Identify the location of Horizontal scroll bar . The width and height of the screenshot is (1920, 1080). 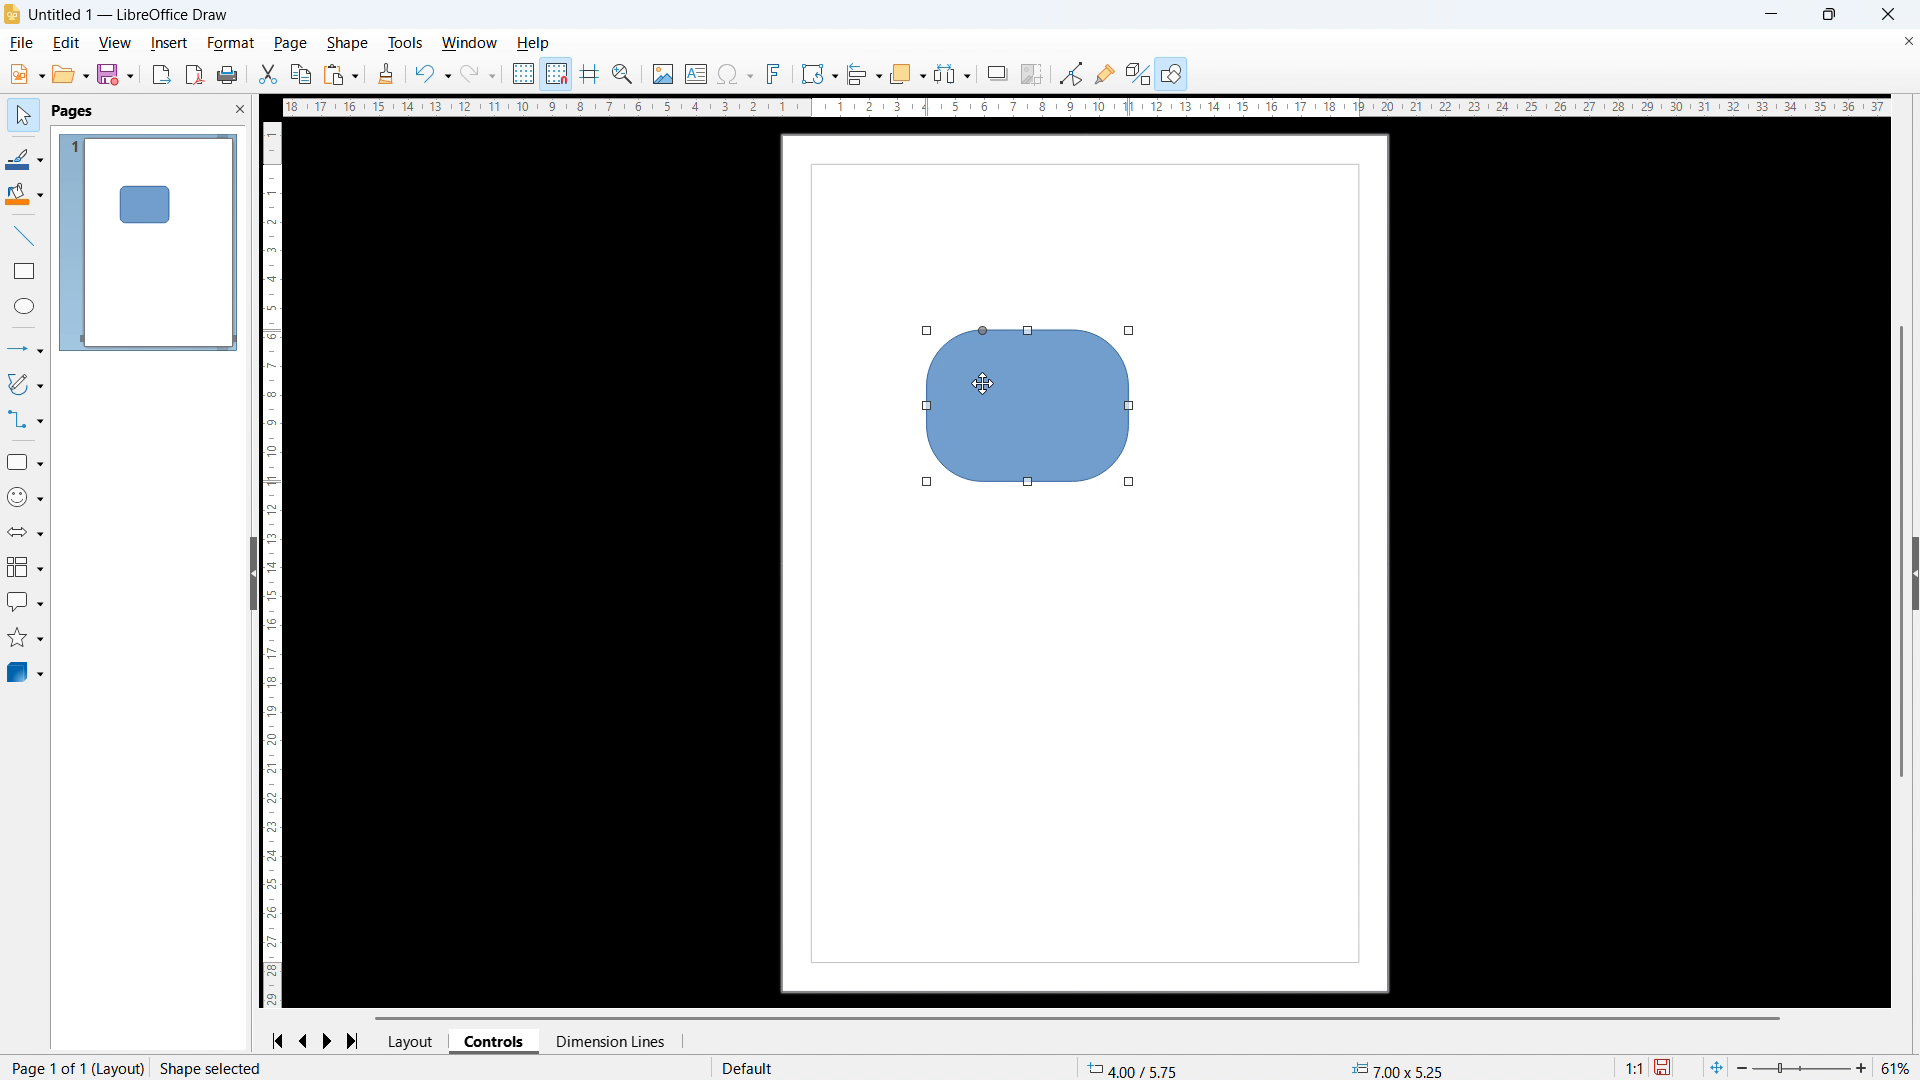
(1079, 1018).